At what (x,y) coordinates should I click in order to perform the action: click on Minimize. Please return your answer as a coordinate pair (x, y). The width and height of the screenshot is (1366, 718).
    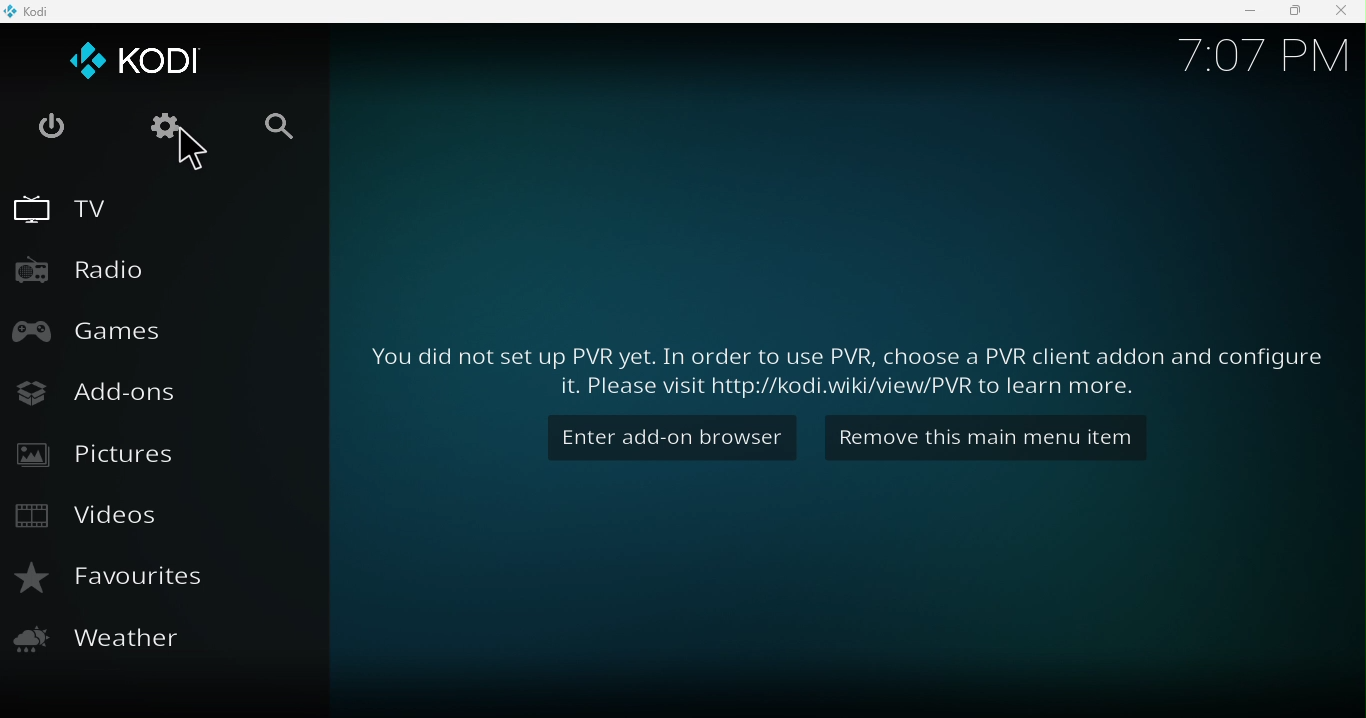
    Looking at the image, I should click on (1240, 13).